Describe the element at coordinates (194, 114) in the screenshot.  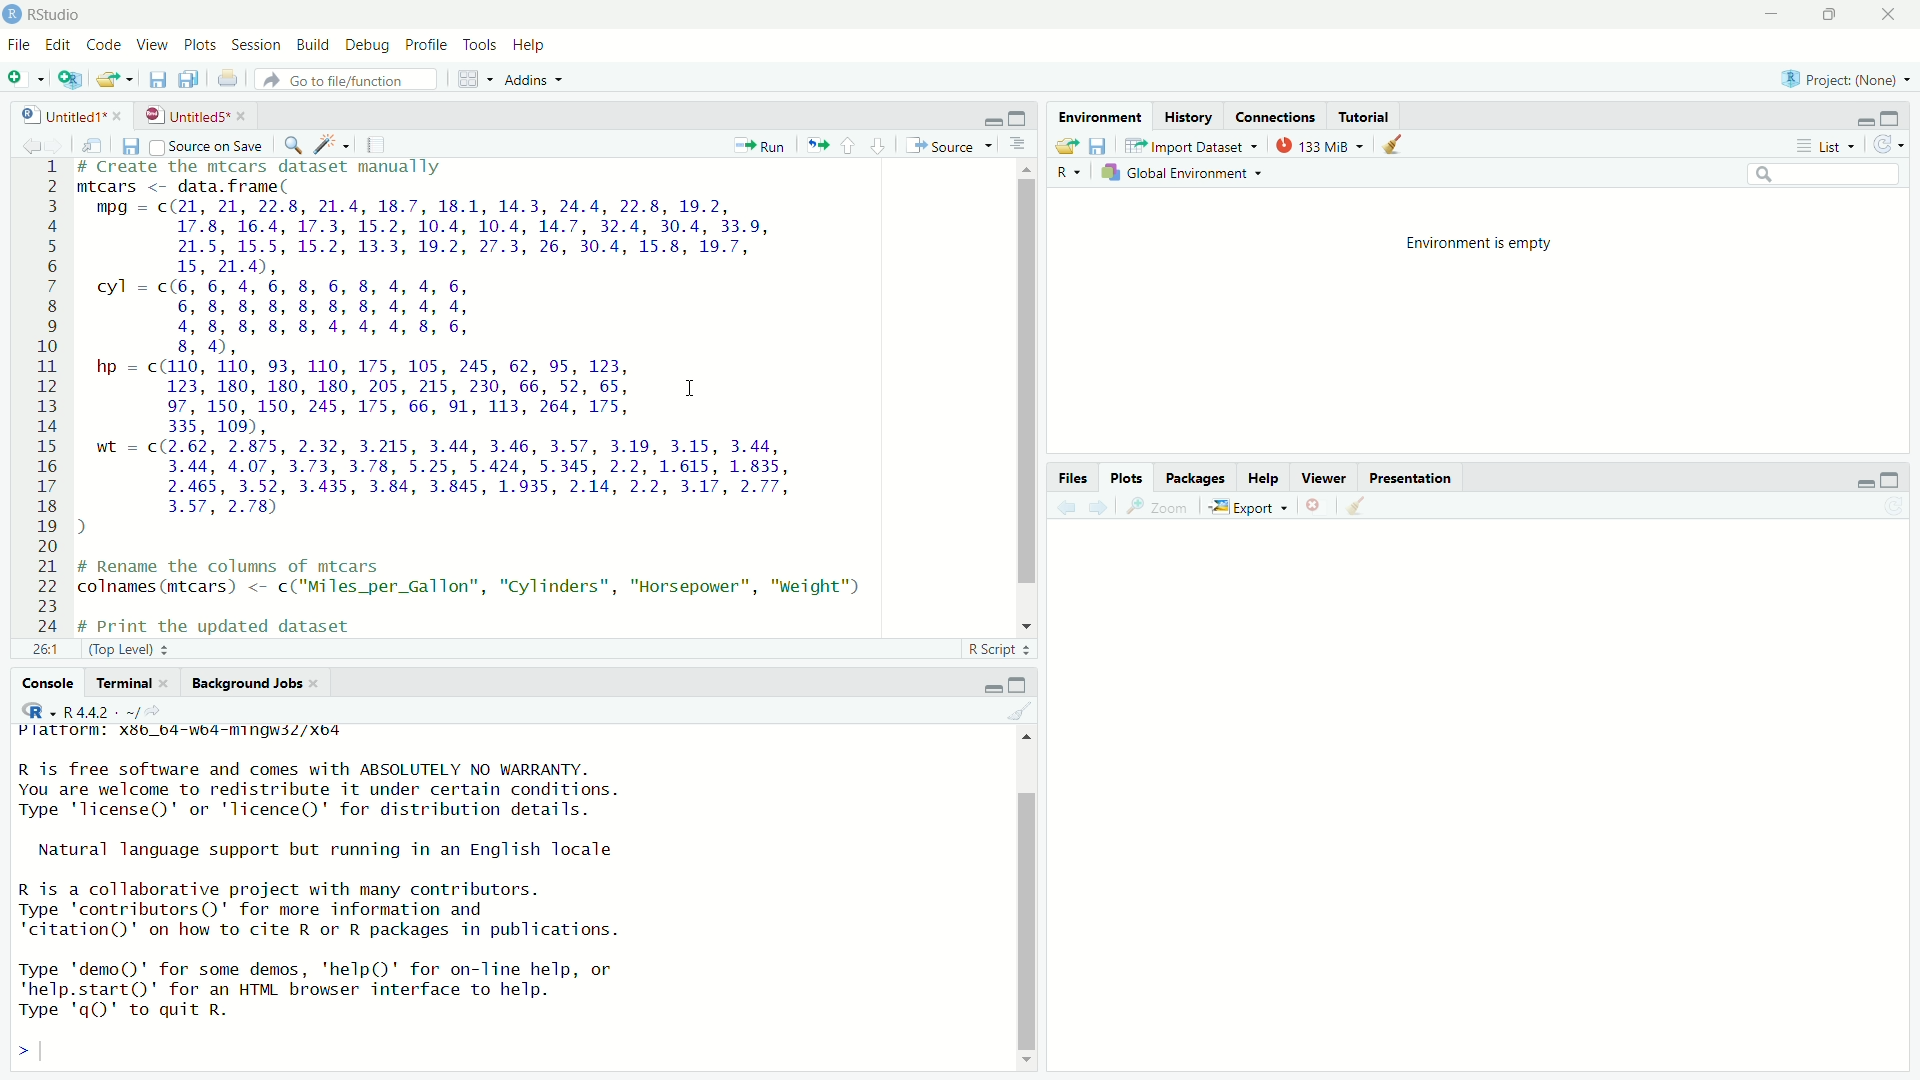
I see `| Untitled5* »` at that location.